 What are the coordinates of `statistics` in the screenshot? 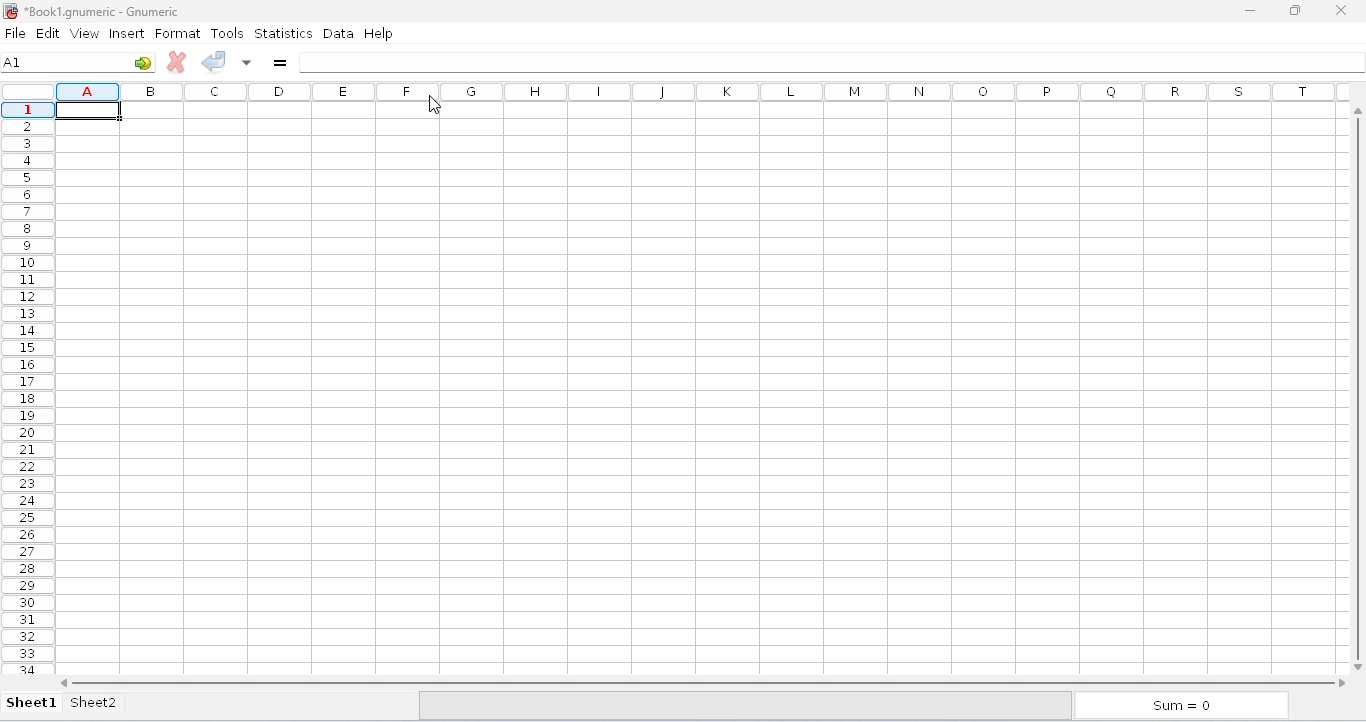 It's located at (284, 32).